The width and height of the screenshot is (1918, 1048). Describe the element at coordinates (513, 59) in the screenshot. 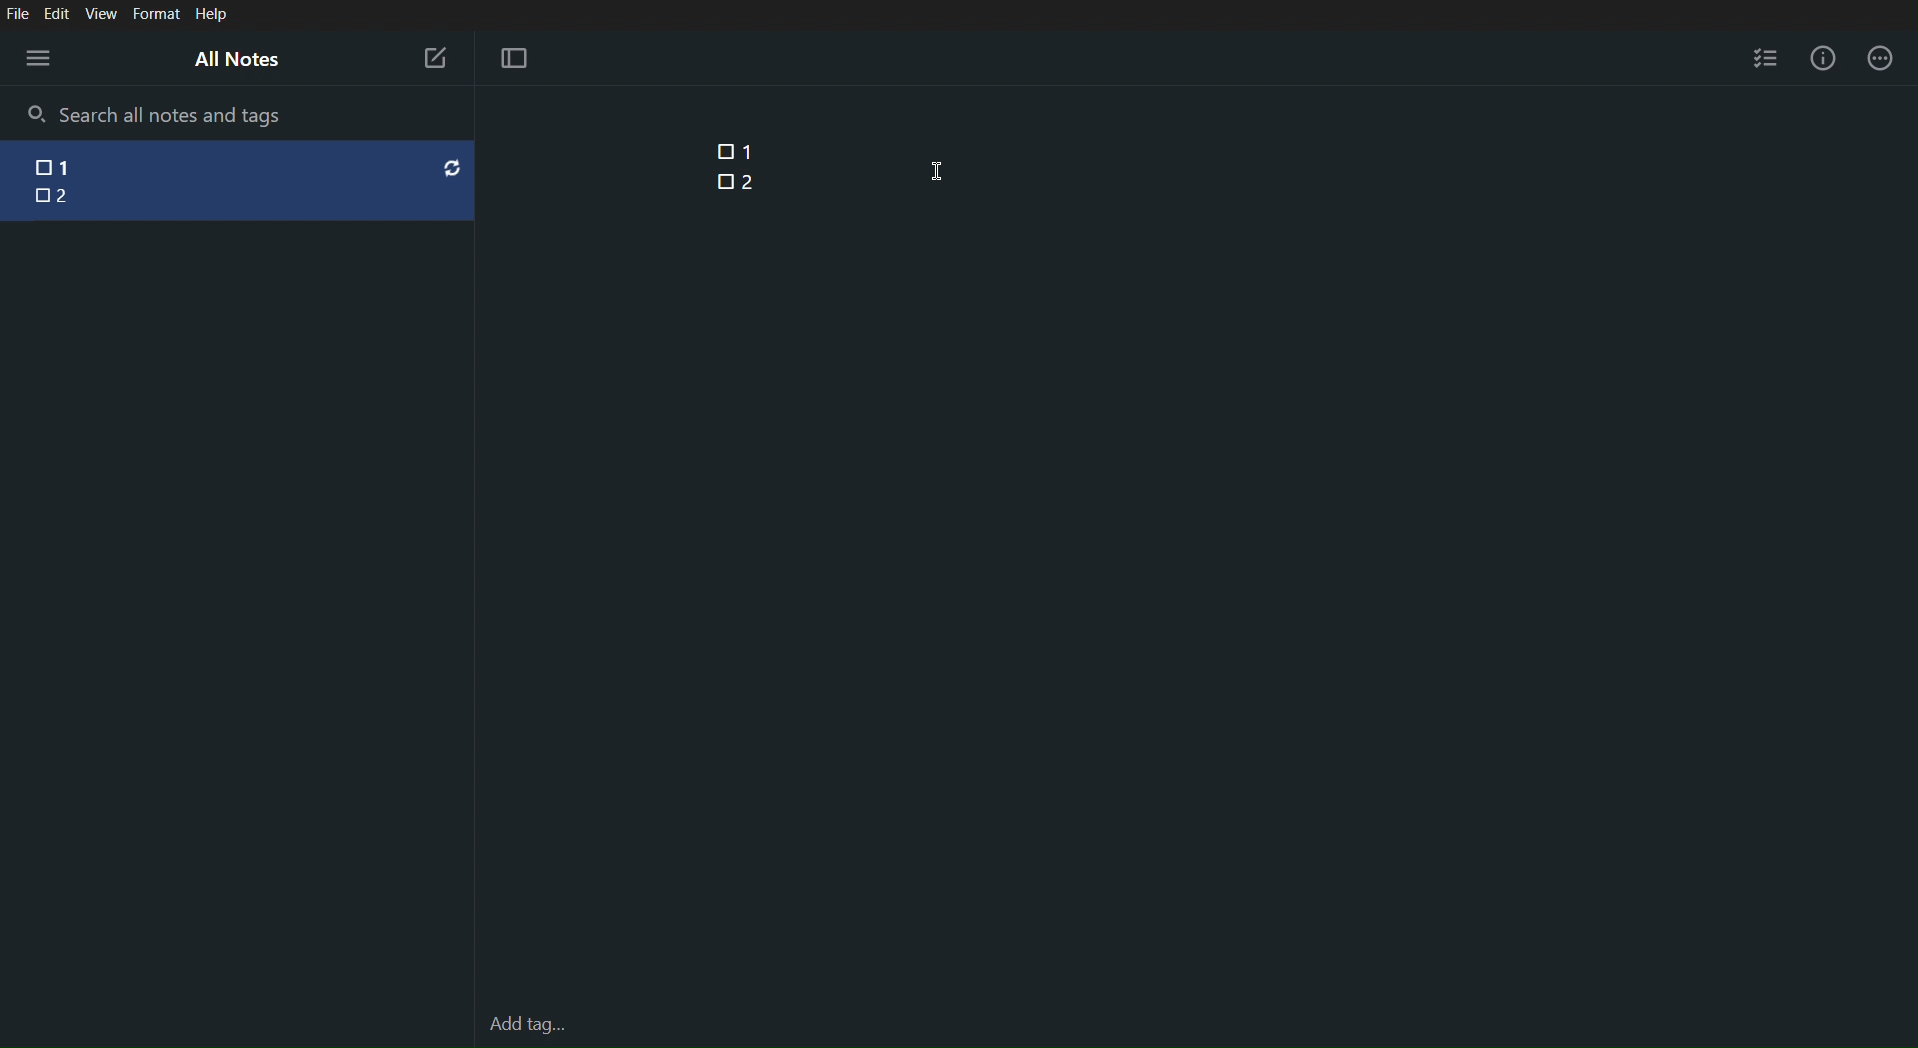

I see `Focus Mode` at that location.